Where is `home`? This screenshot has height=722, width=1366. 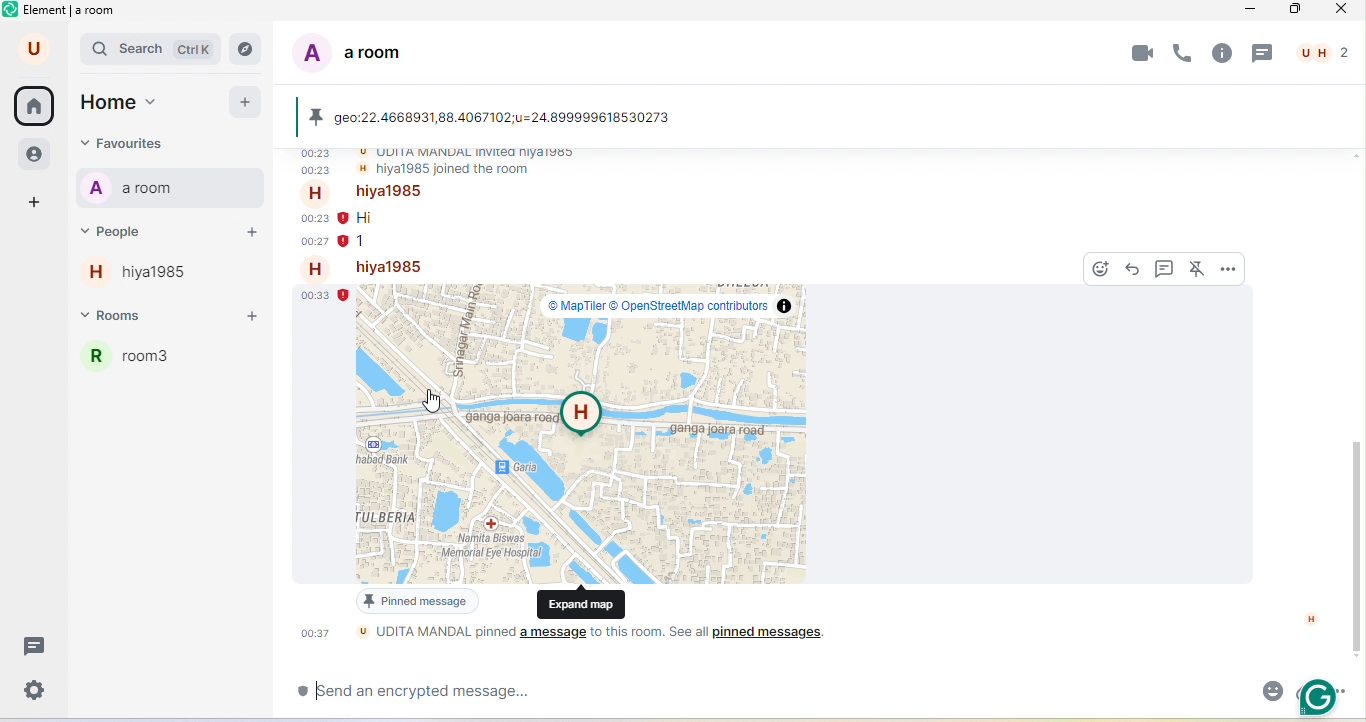 home is located at coordinates (135, 102).